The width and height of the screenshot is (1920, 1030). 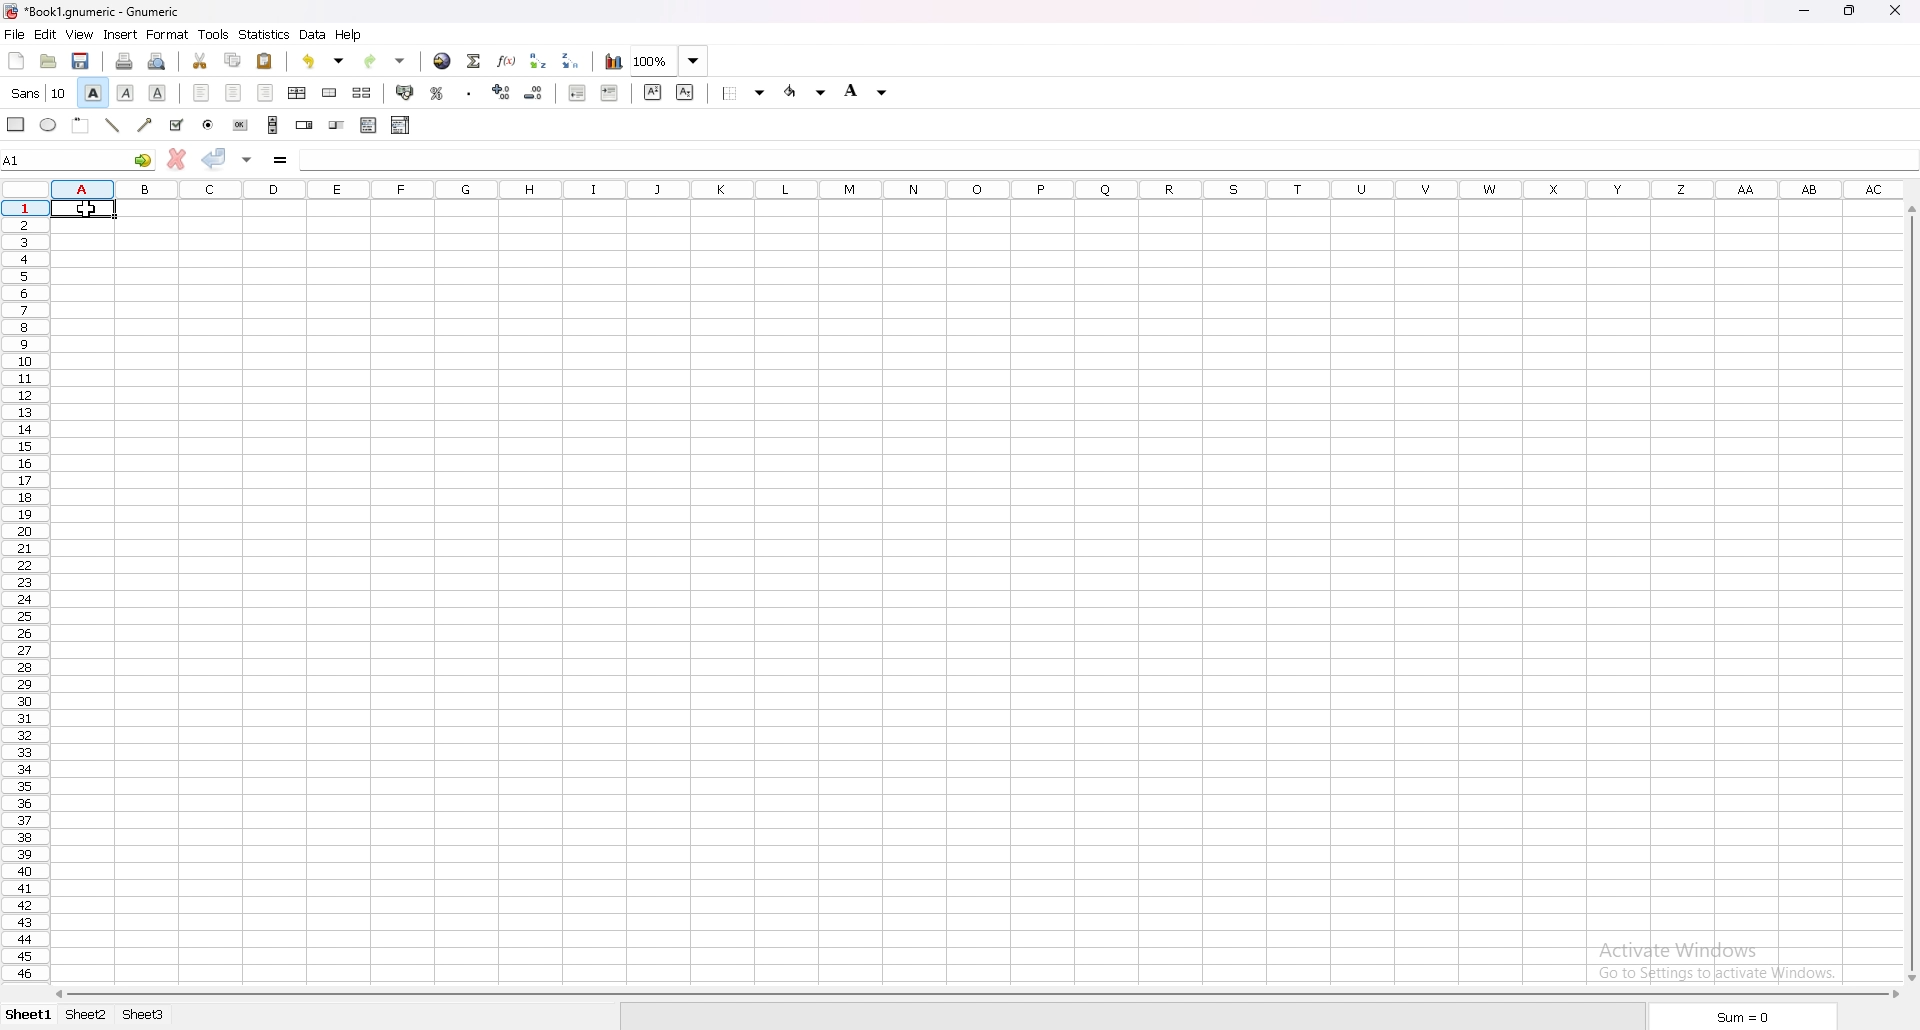 I want to click on sort descending, so click(x=570, y=61).